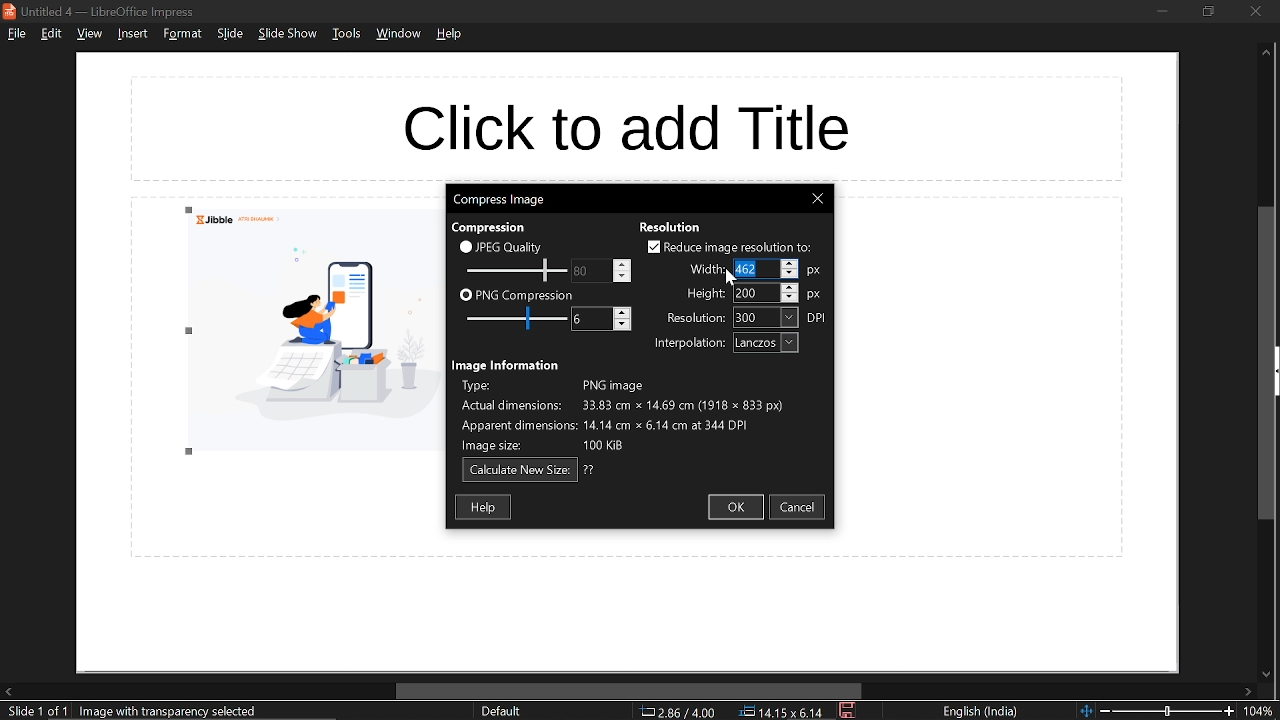 The height and width of the screenshot is (720, 1280). I want to click on interpolation, so click(685, 344).